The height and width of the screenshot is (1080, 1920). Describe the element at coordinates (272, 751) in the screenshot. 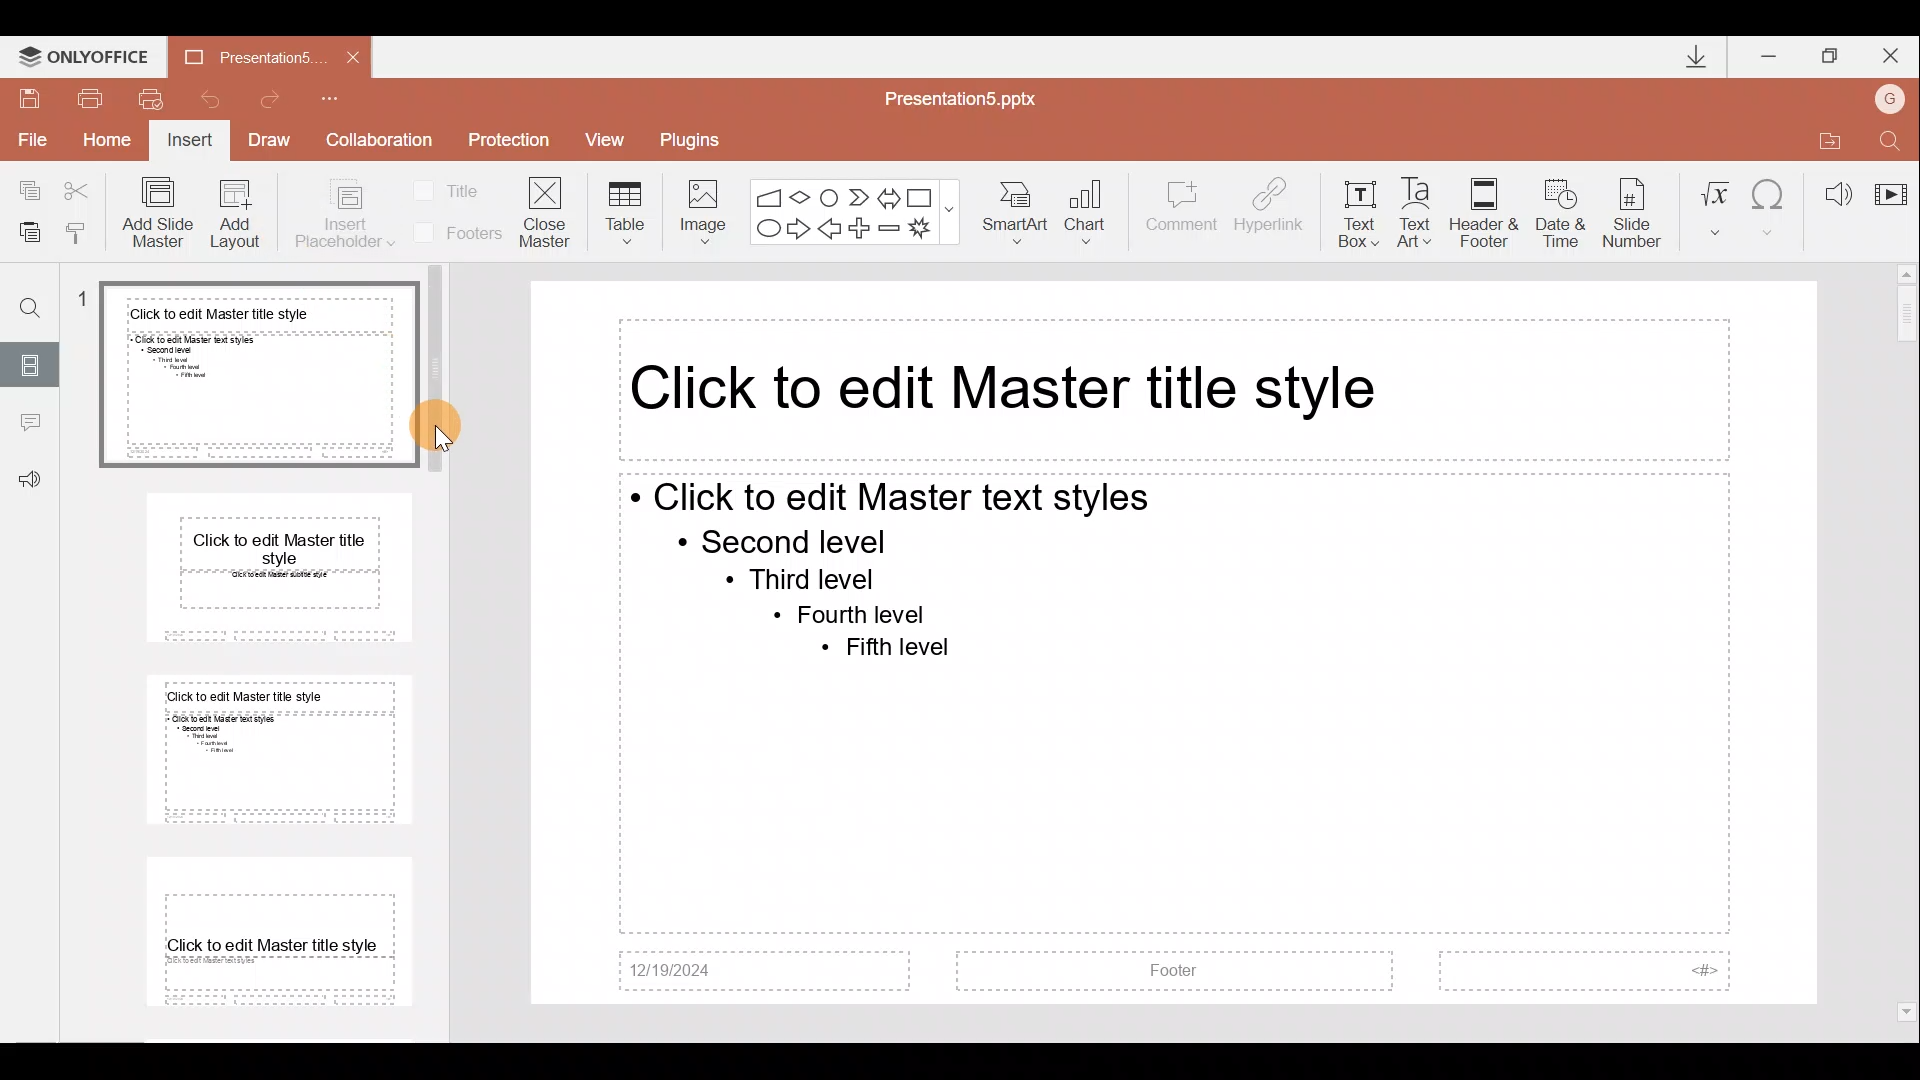

I see `Slide 3` at that location.